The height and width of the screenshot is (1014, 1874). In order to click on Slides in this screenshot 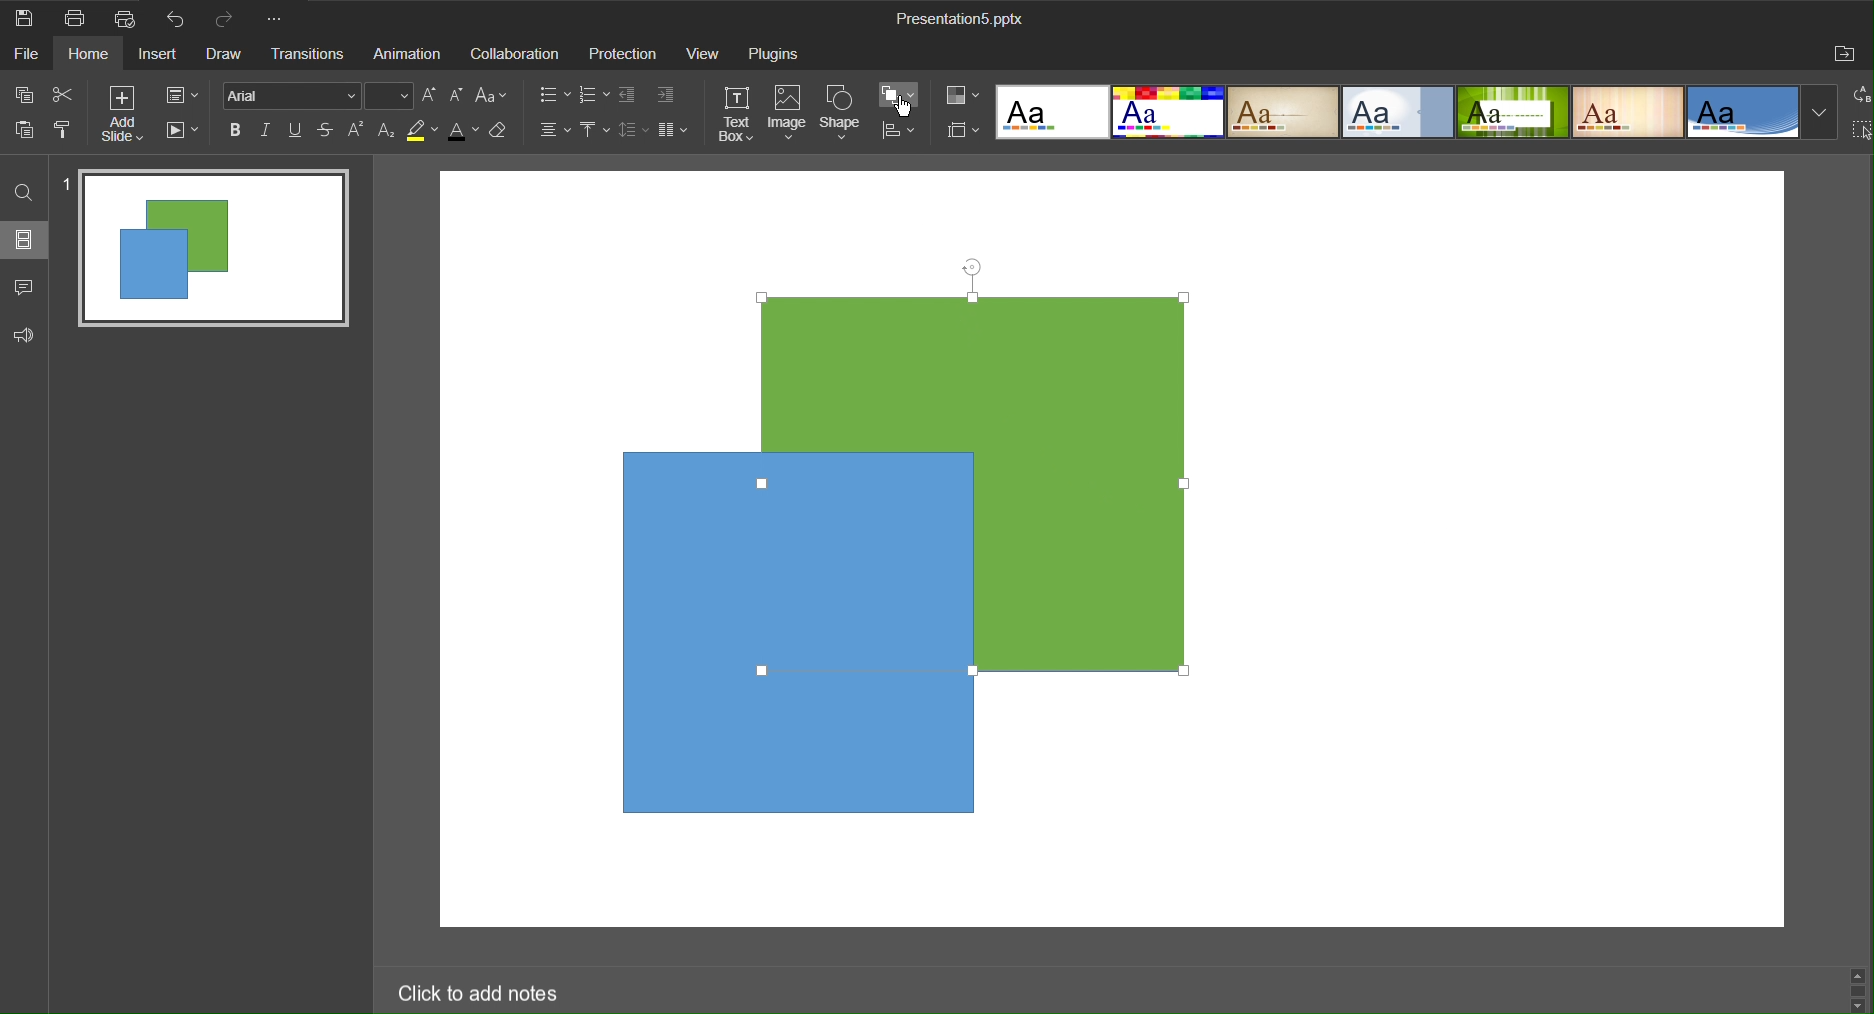, I will do `click(27, 241)`.